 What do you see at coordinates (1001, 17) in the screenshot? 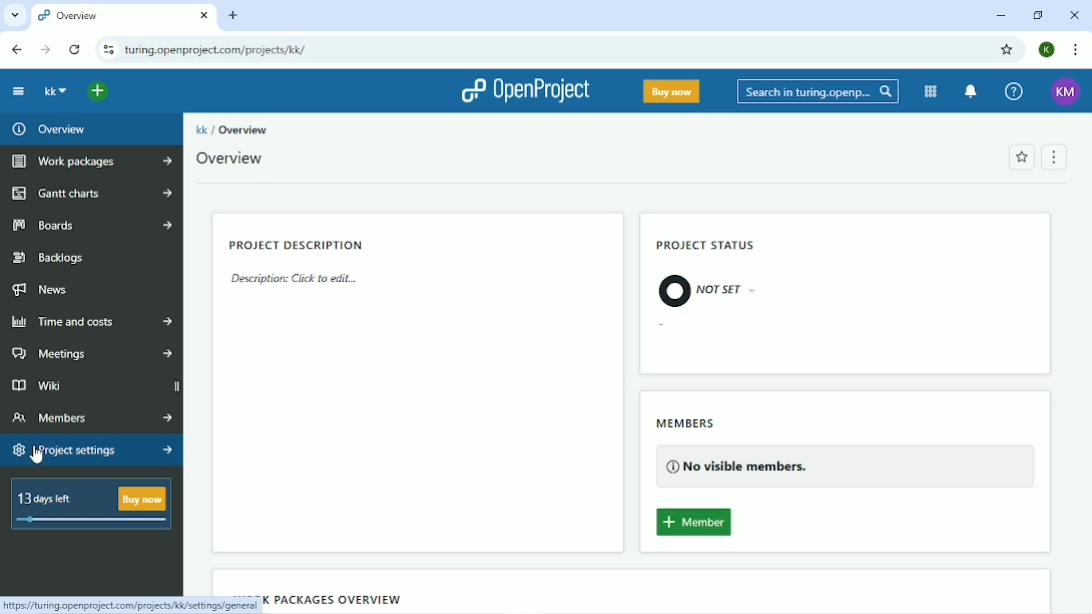
I see `Minimize` at bounding box center [1001, 17].